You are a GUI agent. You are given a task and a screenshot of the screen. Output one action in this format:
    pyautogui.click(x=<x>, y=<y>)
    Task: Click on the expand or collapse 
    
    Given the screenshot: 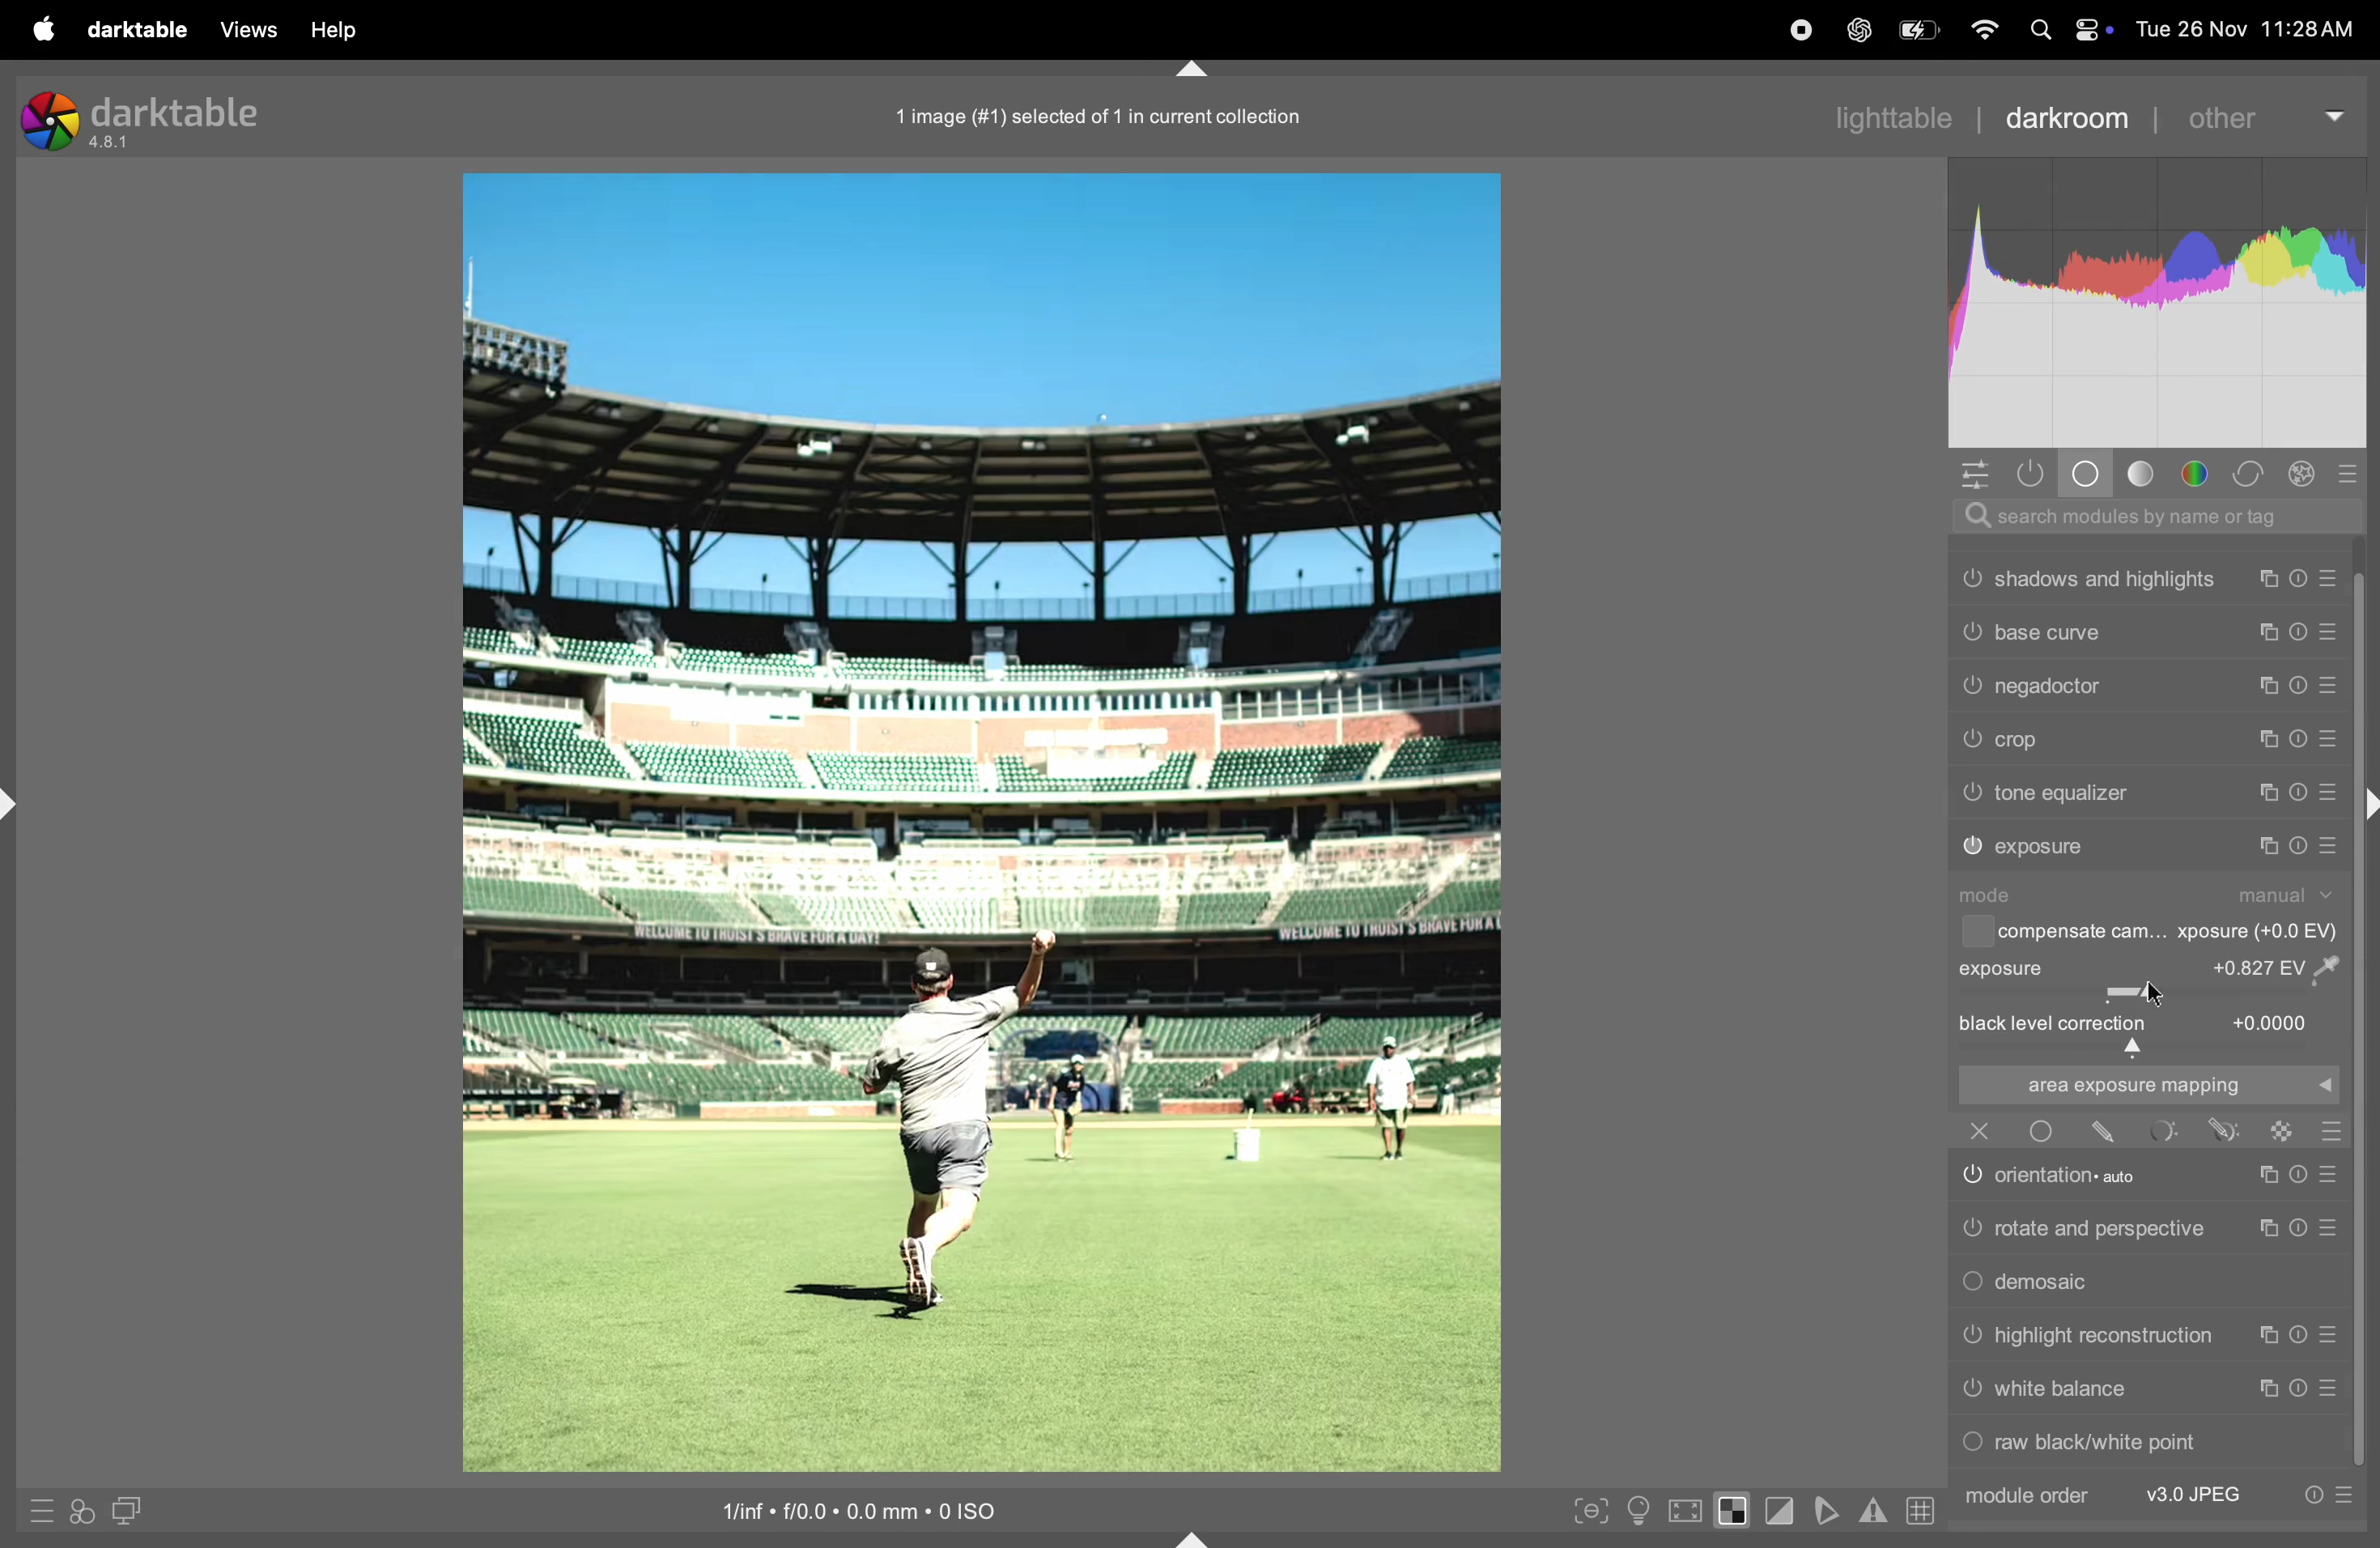 What is the action you would take?
    pyautogui.click(x=2365, y=807)
    